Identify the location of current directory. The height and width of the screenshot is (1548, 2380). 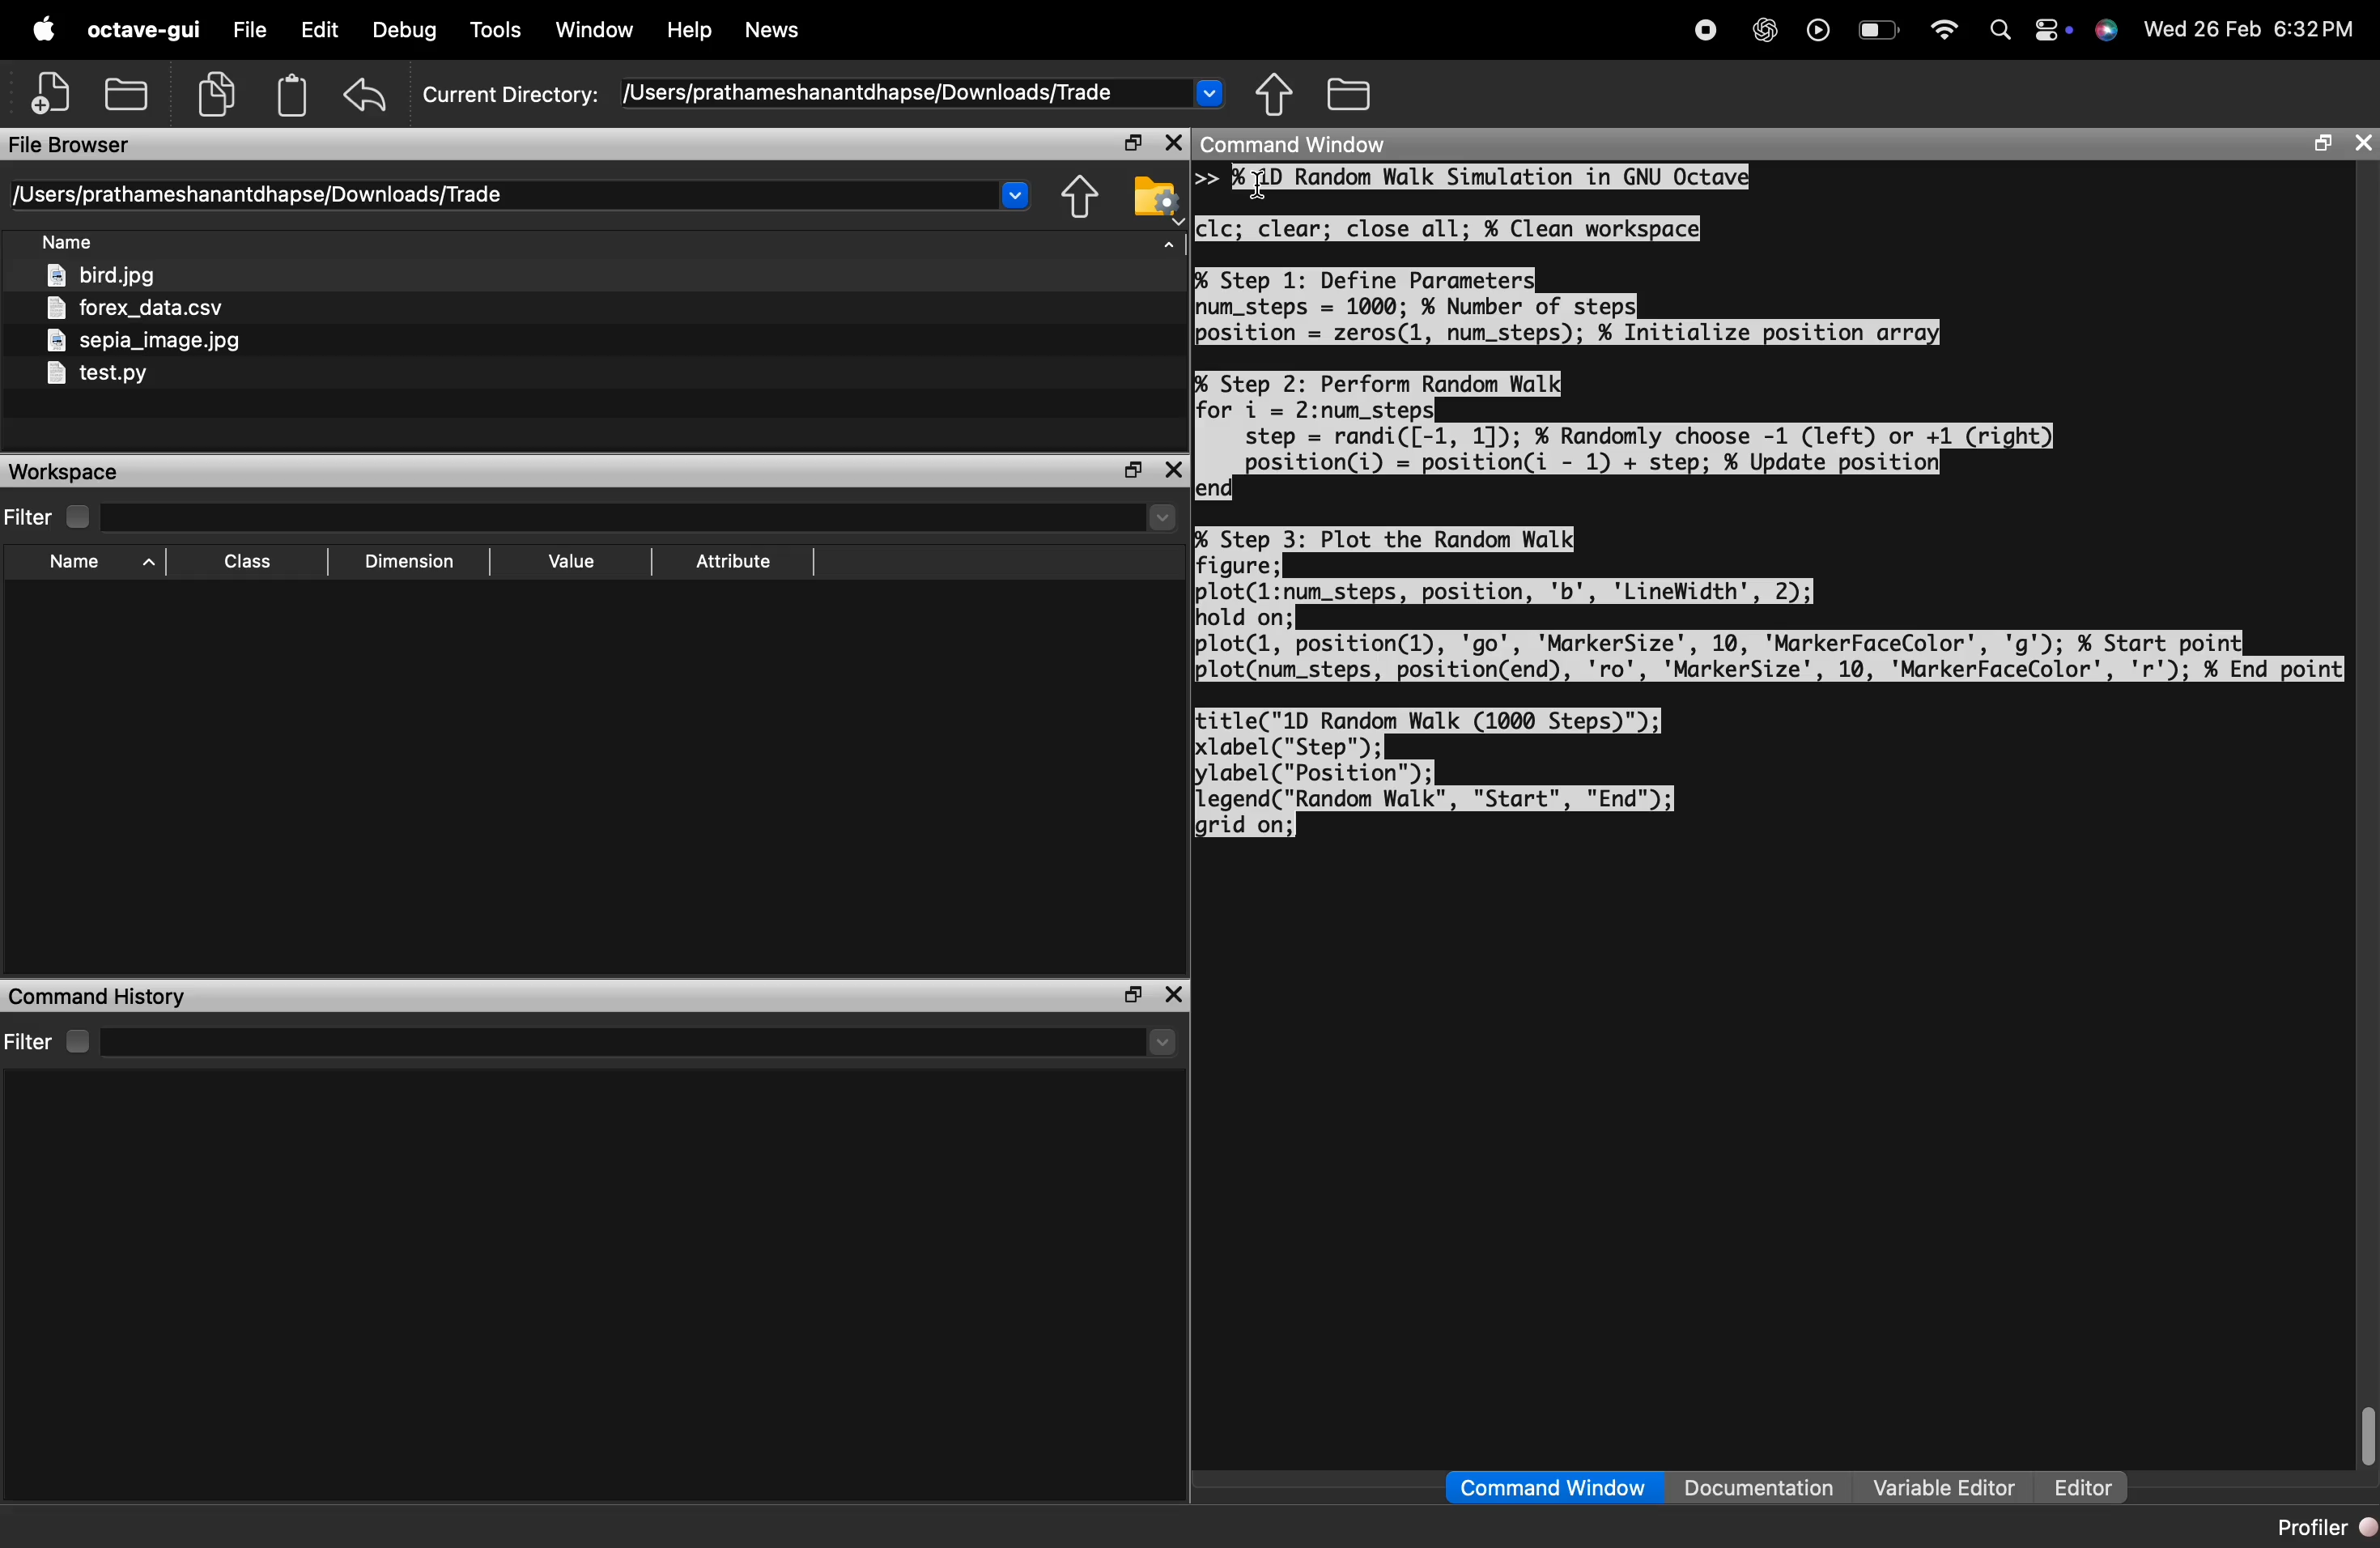
(523, 195).